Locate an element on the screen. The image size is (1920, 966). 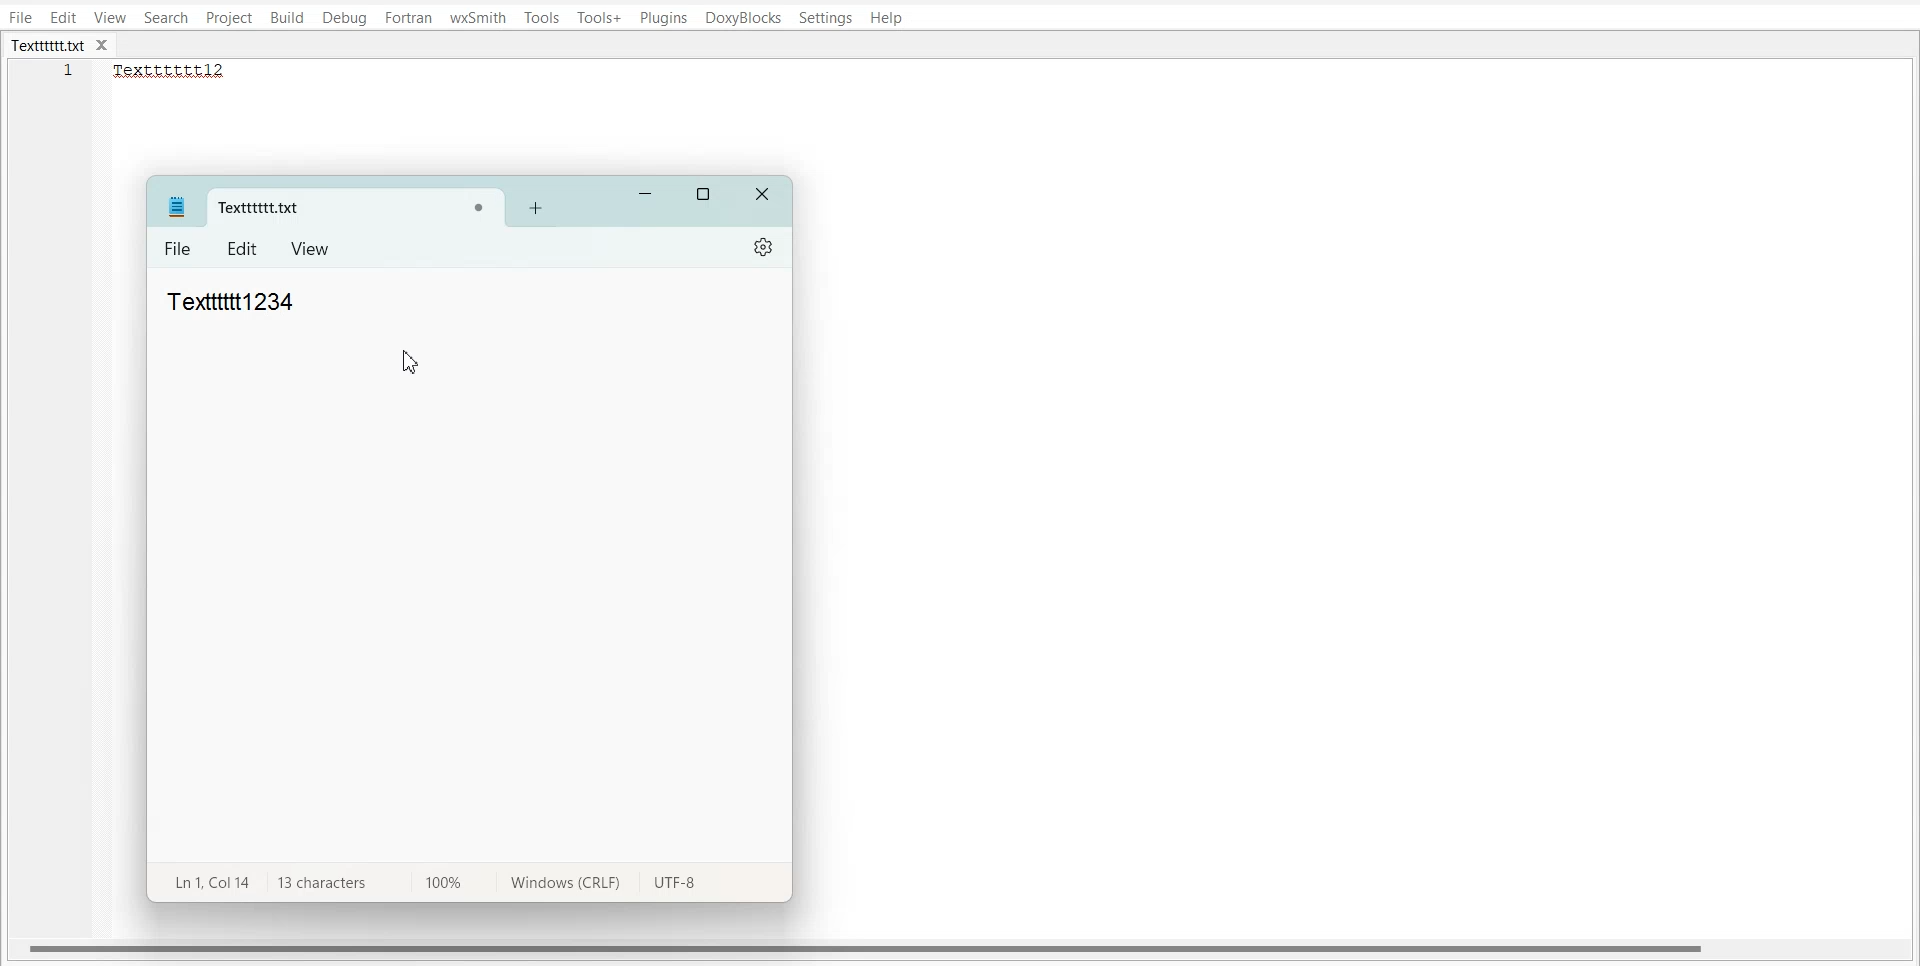
DoxyBlocks is located at coordinates (743, 19).